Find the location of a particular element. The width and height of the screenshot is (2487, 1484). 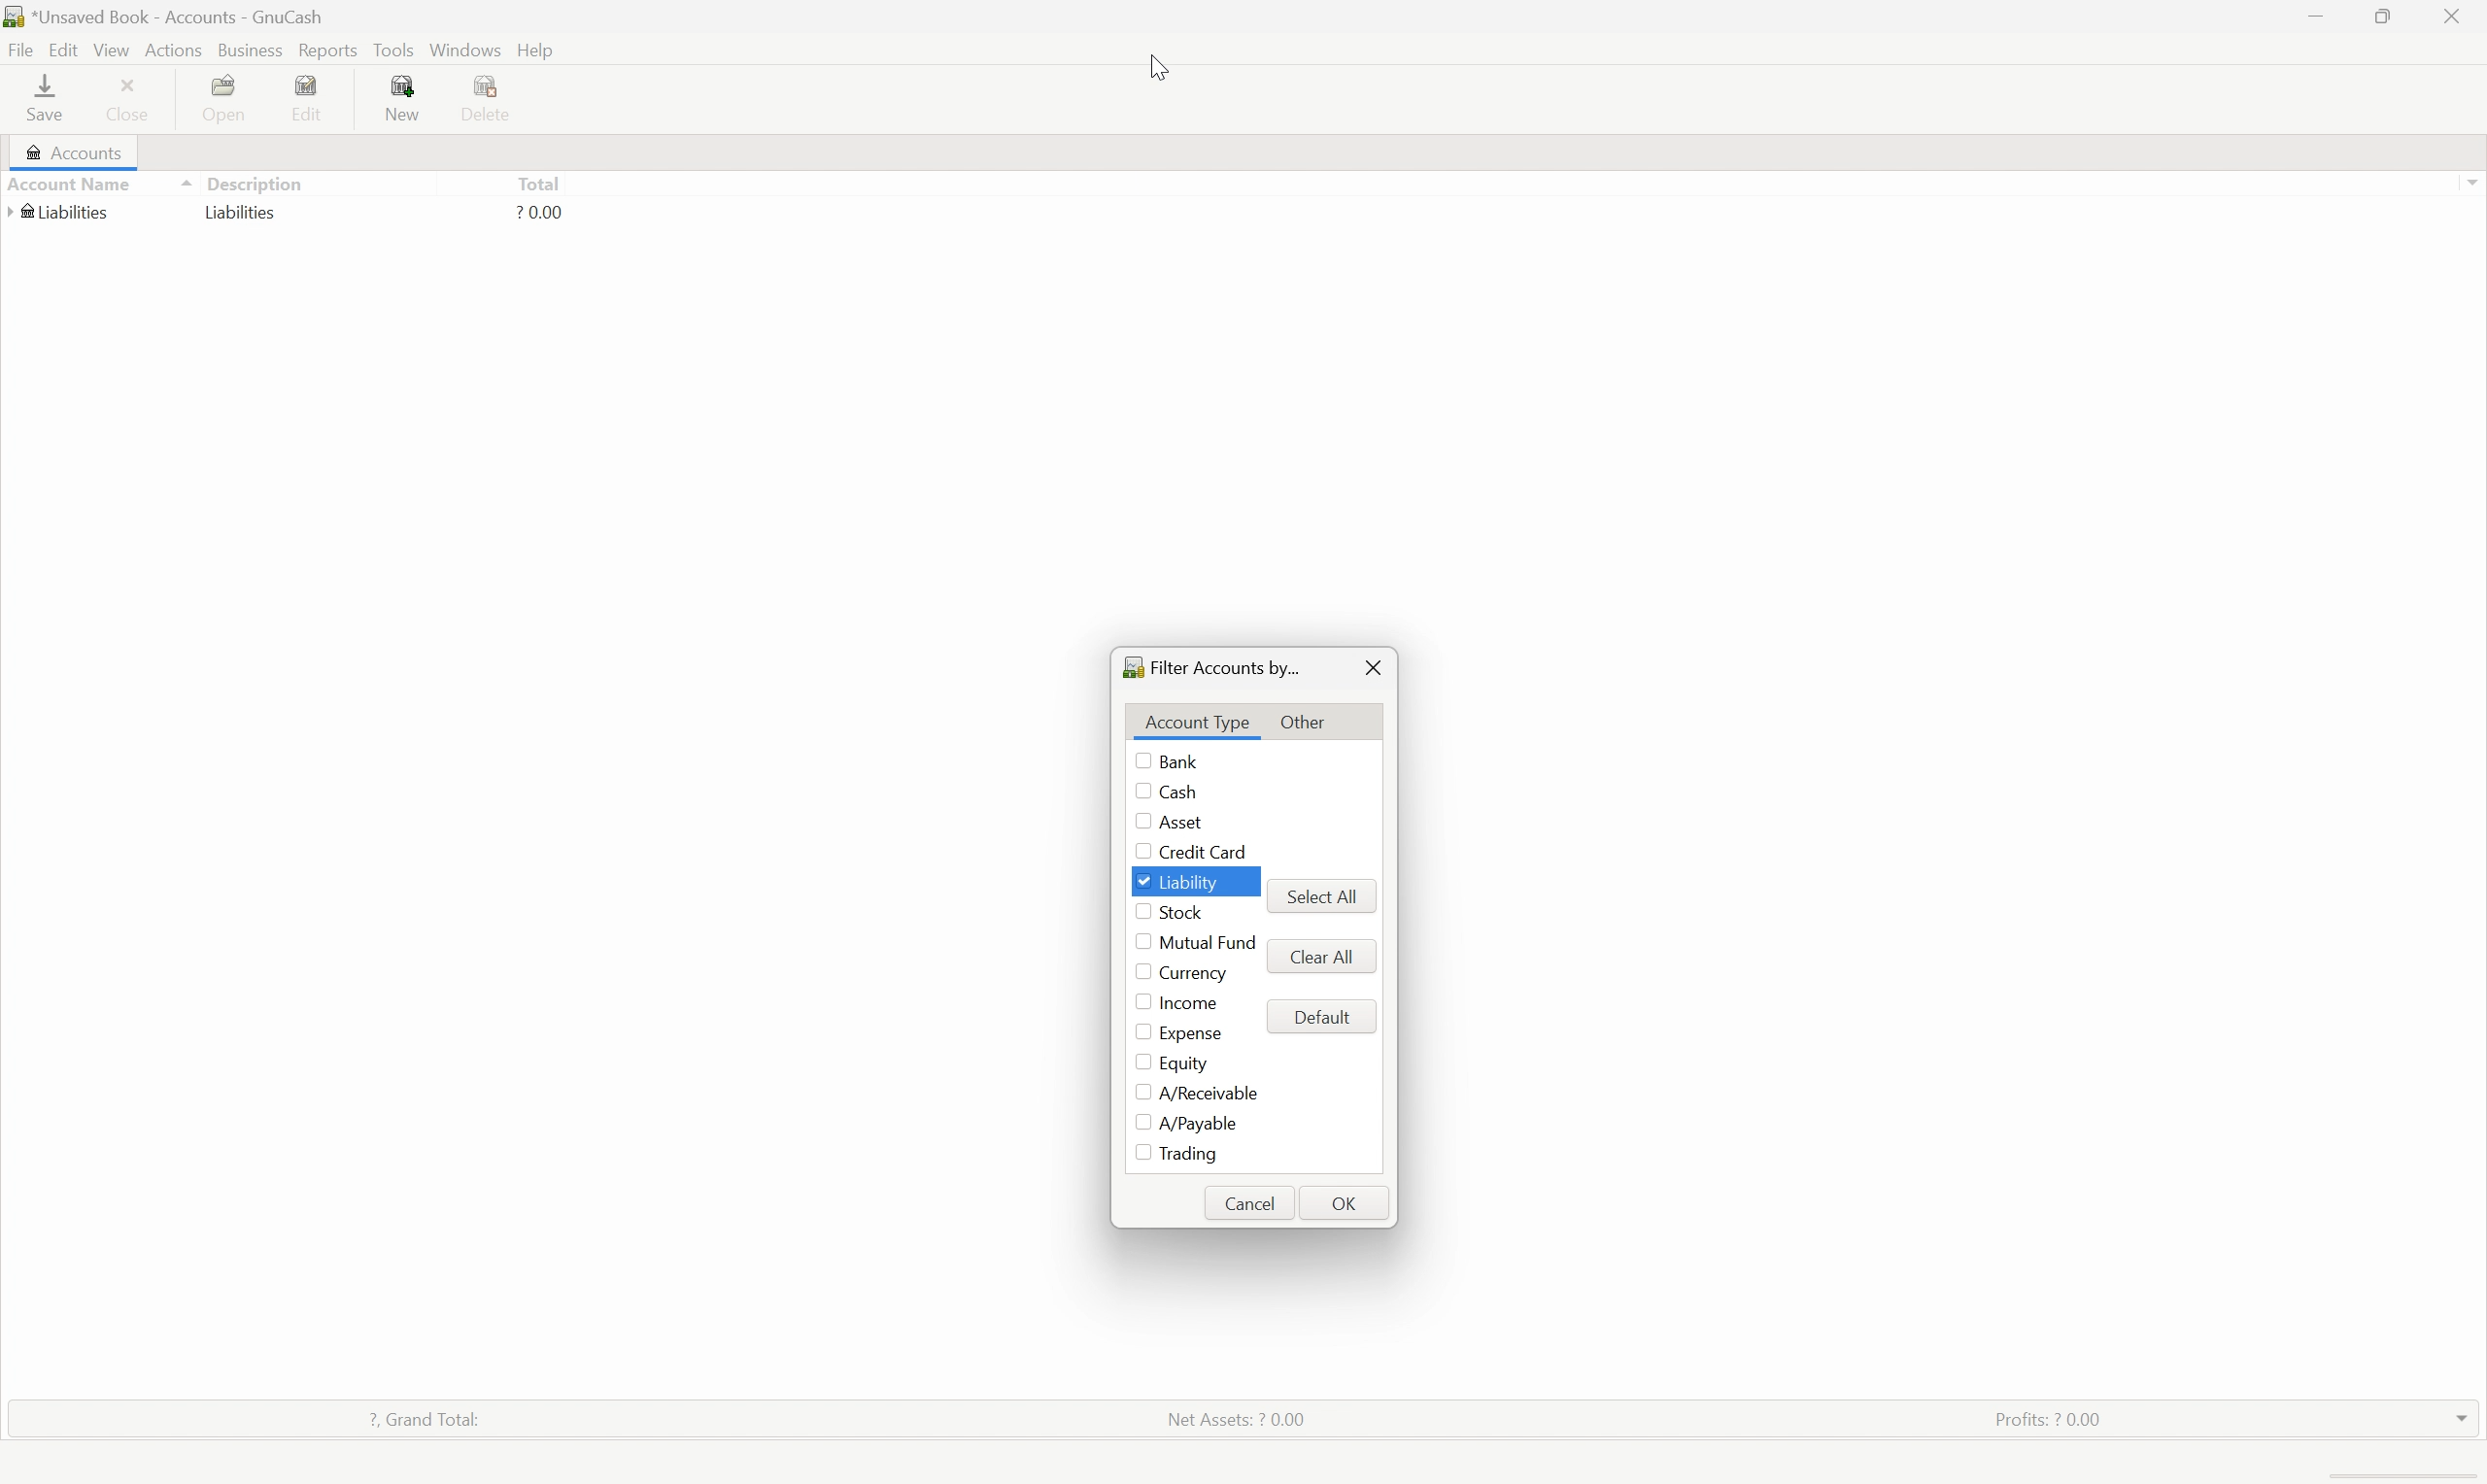

Scroll up is located at coordinates (2471, 181).